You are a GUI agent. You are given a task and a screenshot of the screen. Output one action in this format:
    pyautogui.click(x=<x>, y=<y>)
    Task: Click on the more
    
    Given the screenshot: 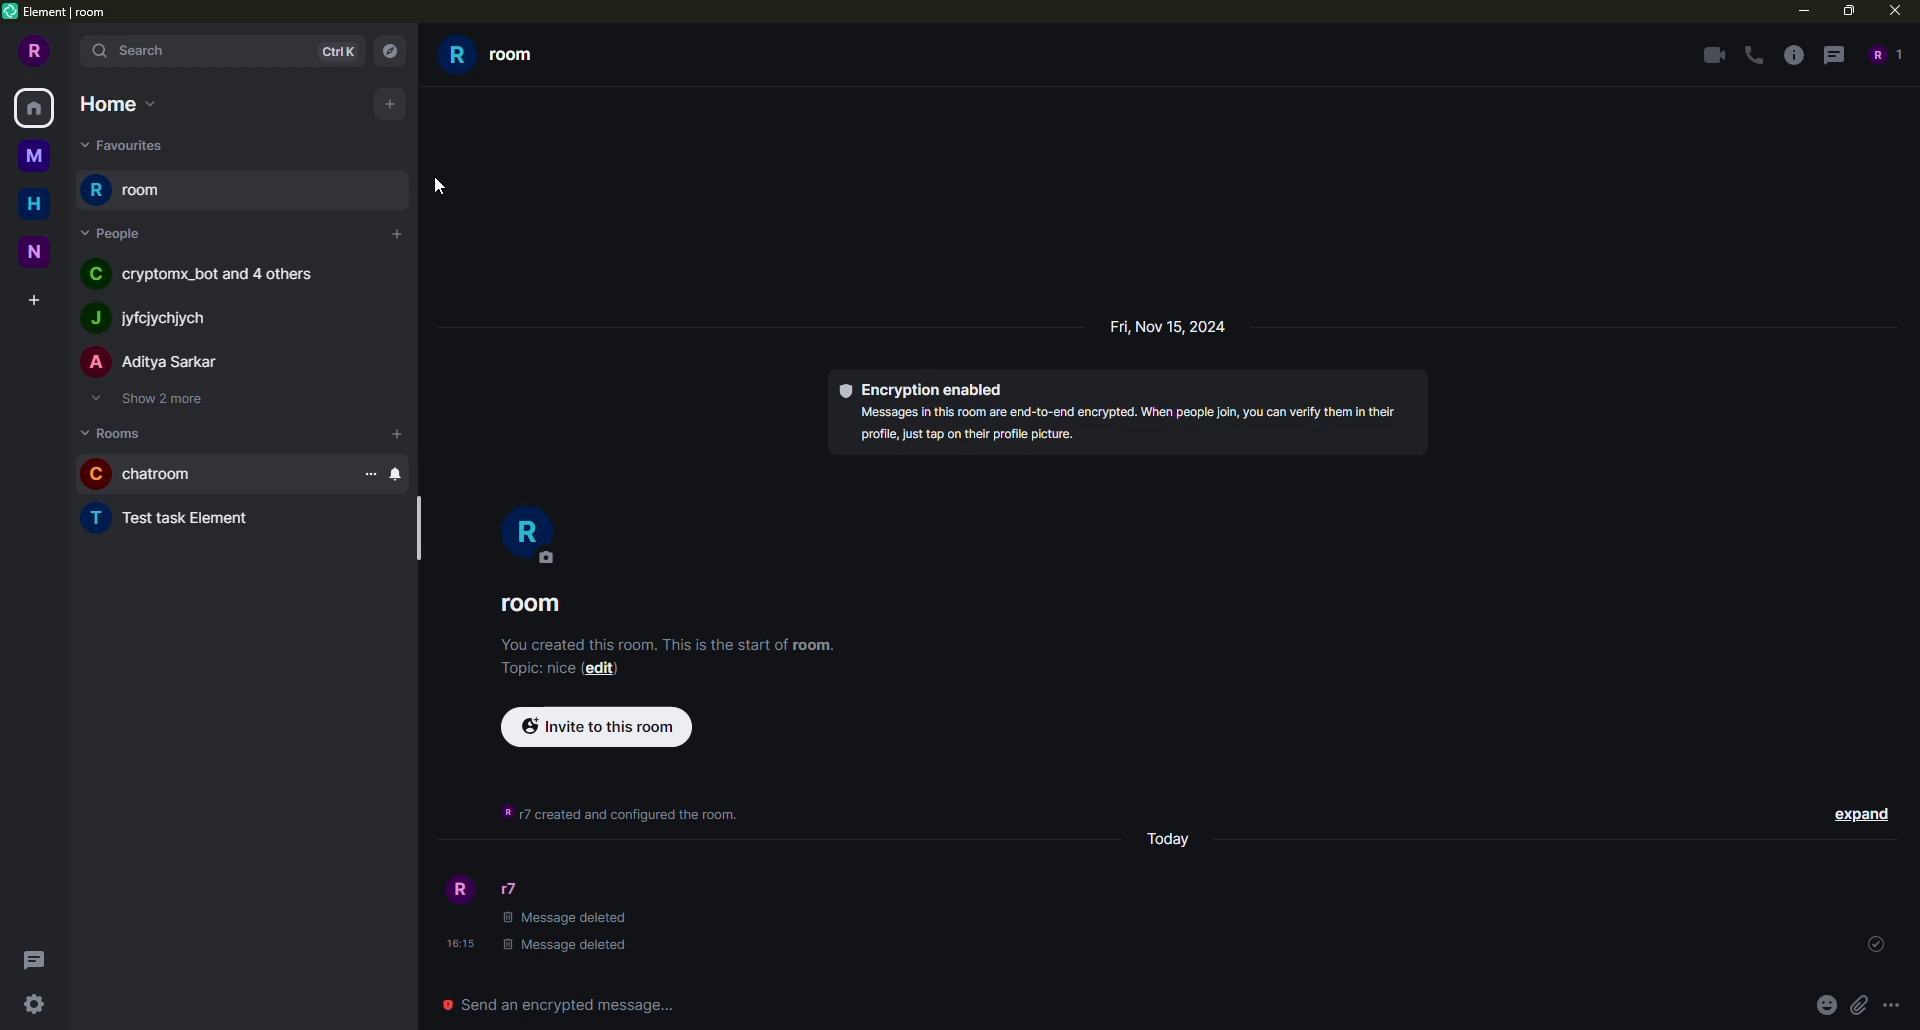 What is the action you would take?
    pyautogui.click(x=1891, y=1005)
    